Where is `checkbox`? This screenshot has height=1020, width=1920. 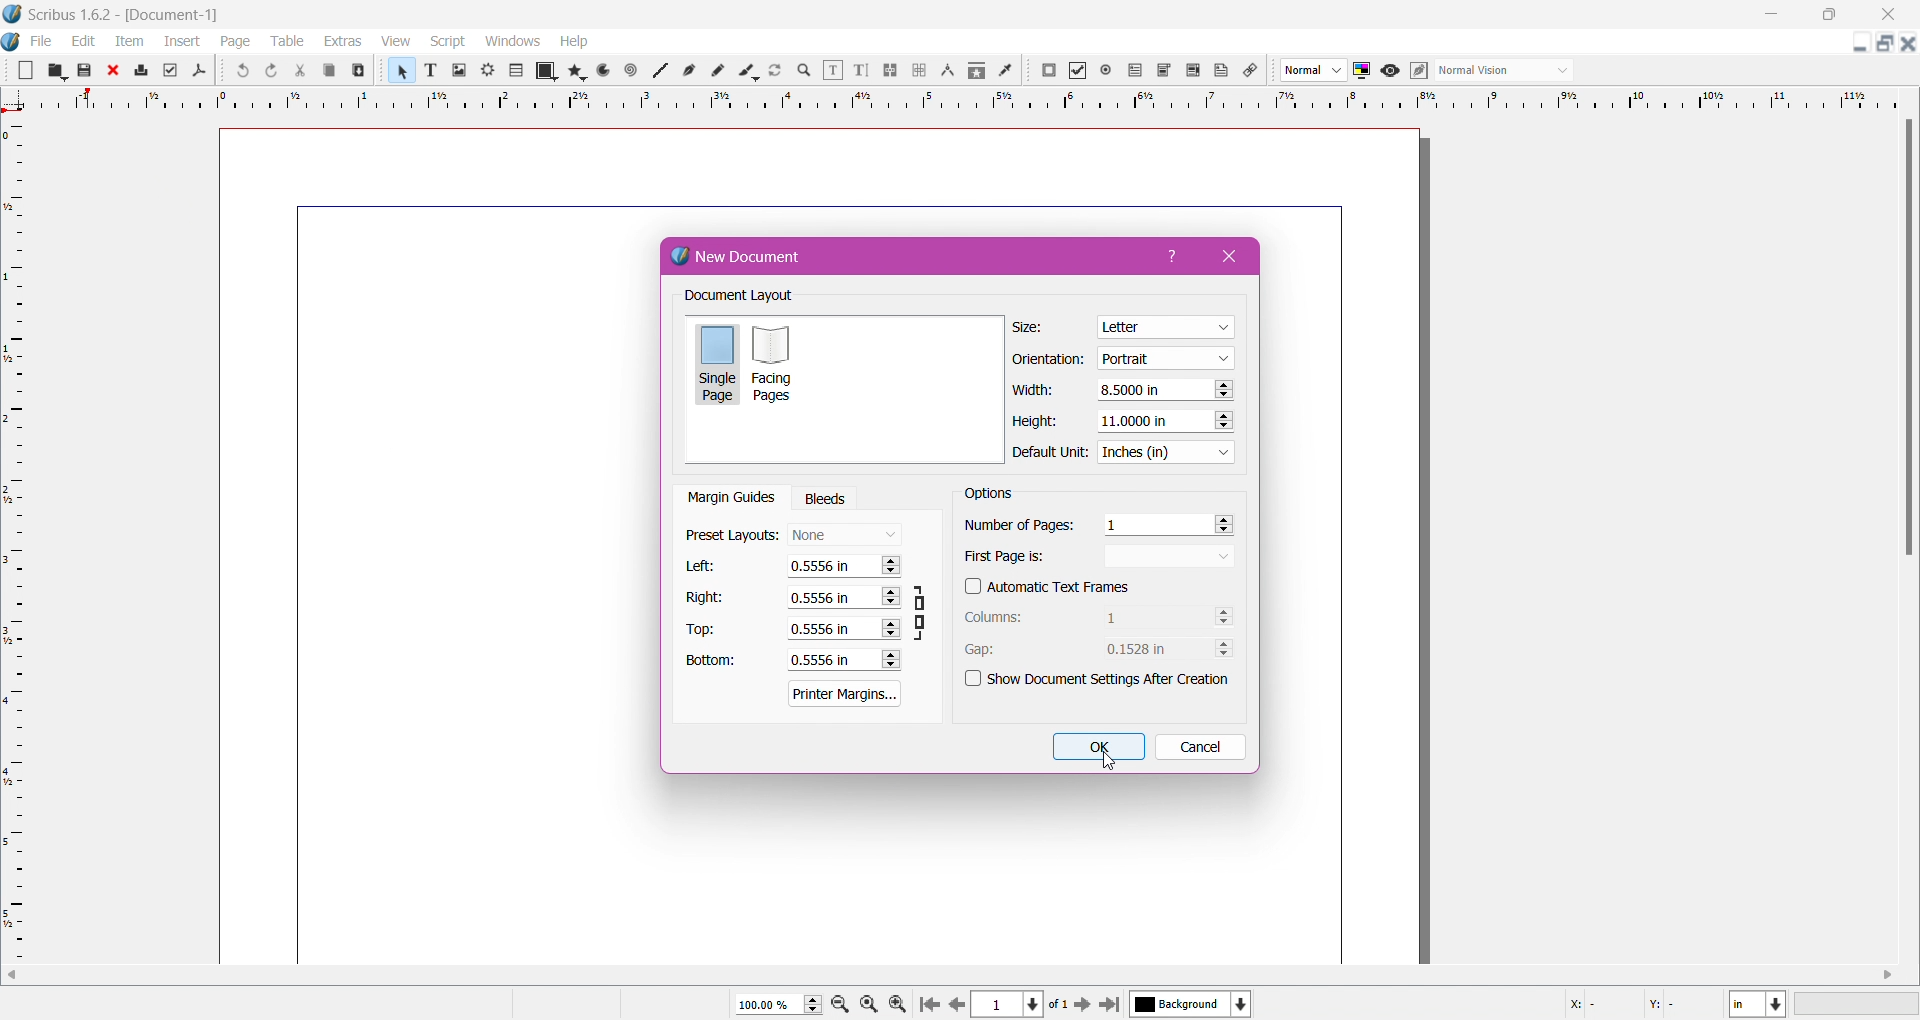
checkbox is located at coordinates (965, 588).